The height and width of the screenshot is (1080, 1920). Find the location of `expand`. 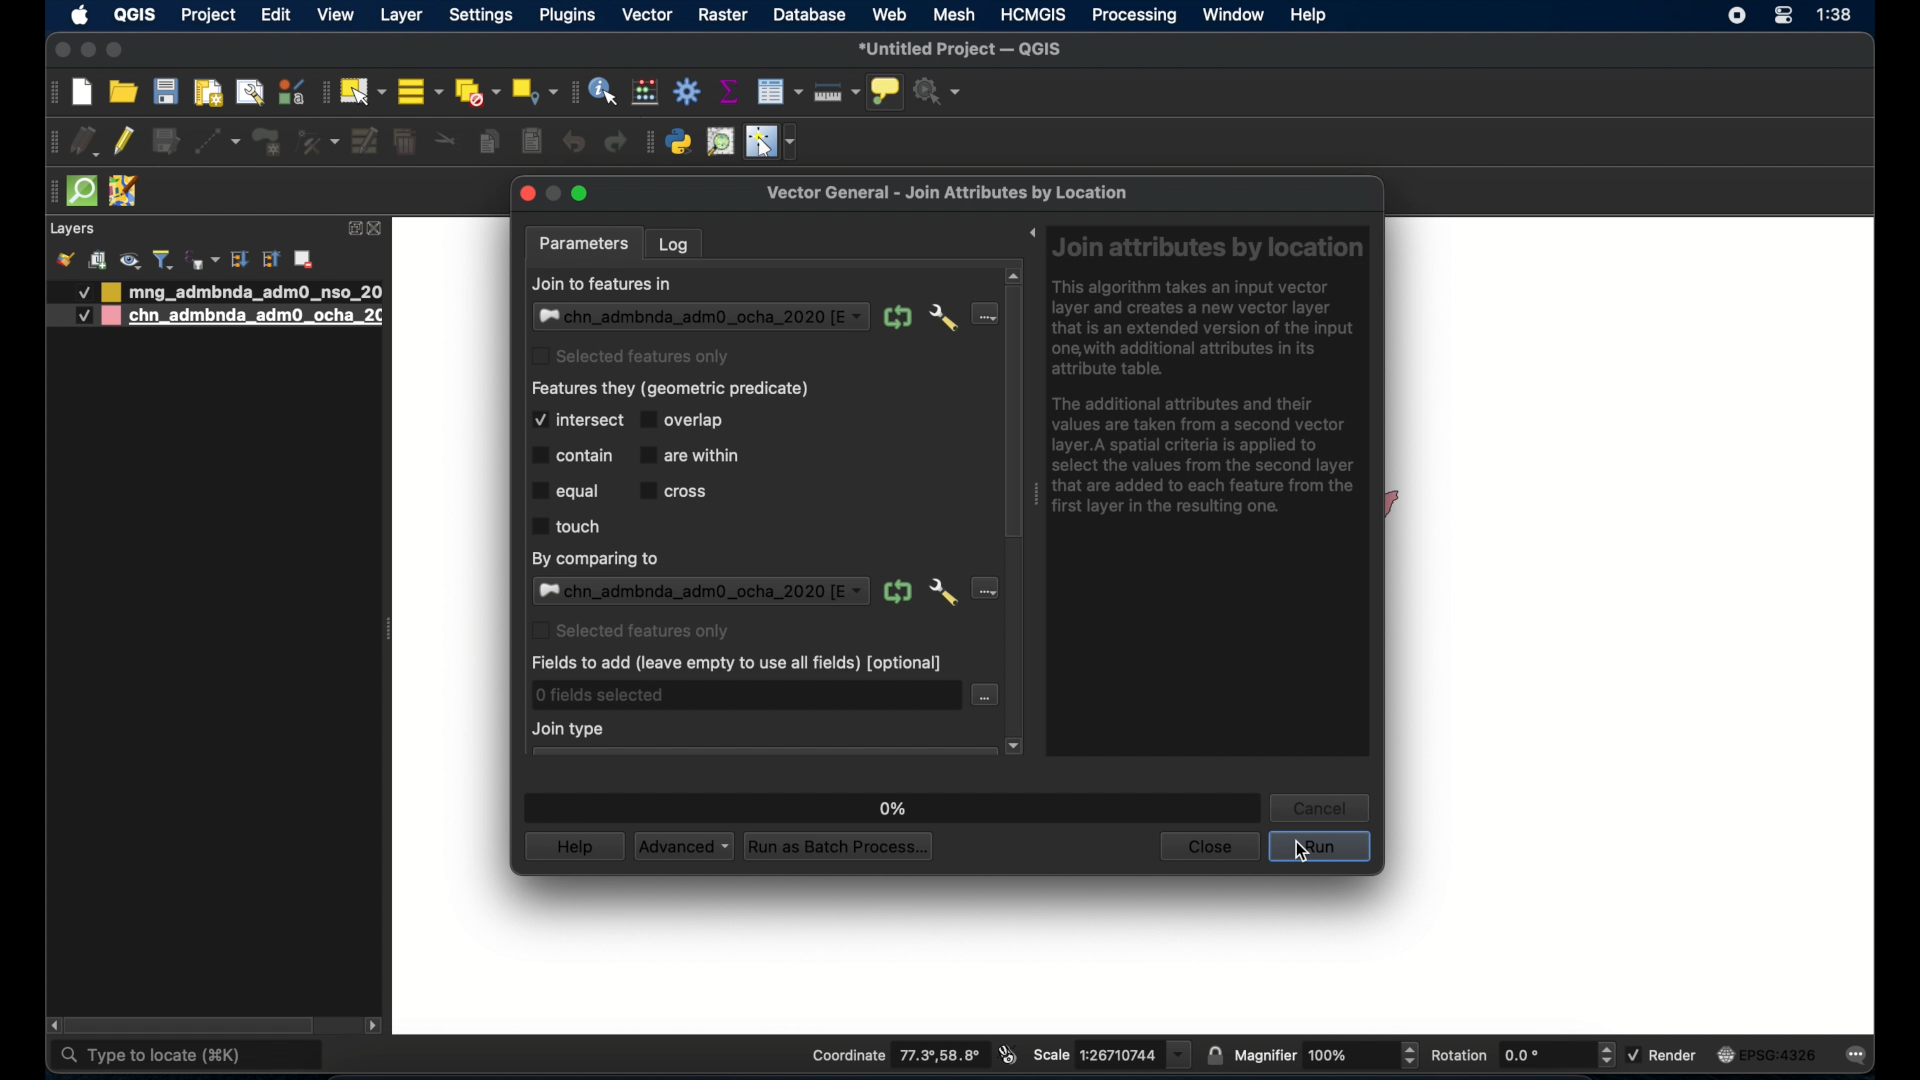

expand is located at coordinates (1031, 236).